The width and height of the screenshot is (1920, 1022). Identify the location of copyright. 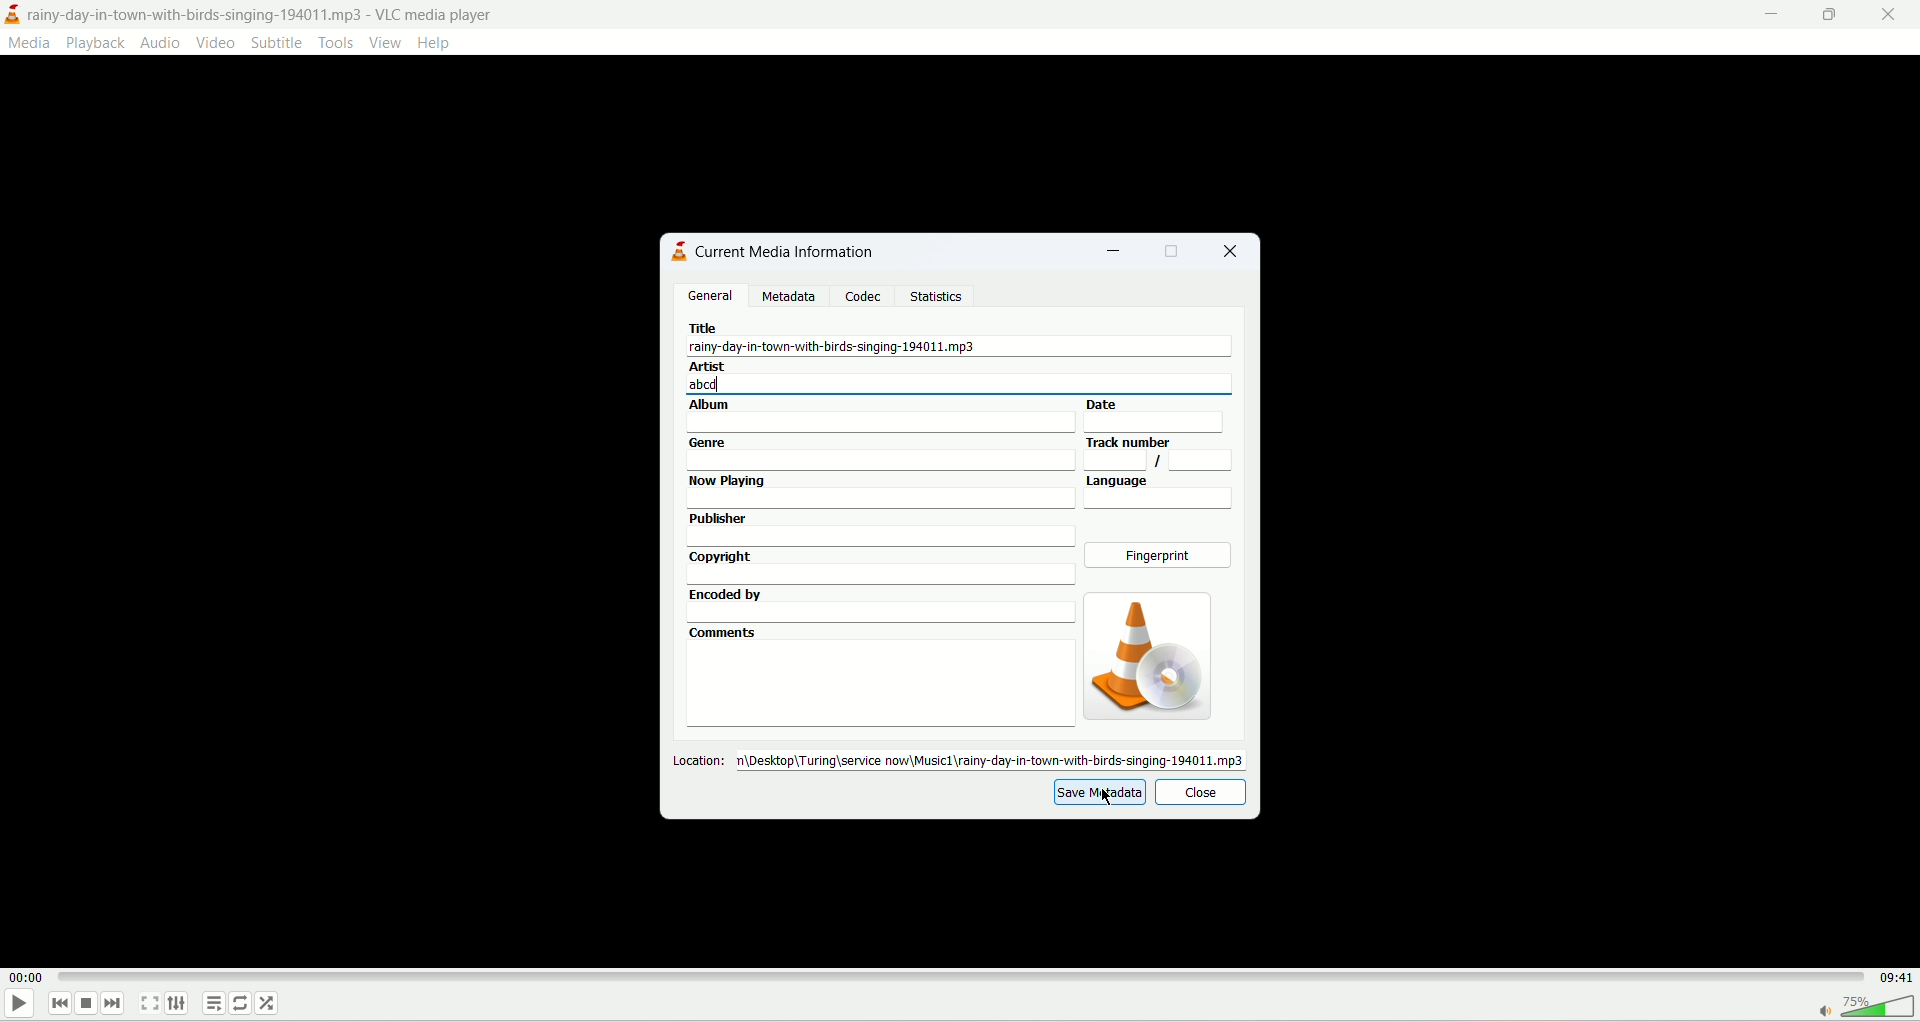
(881, 567).